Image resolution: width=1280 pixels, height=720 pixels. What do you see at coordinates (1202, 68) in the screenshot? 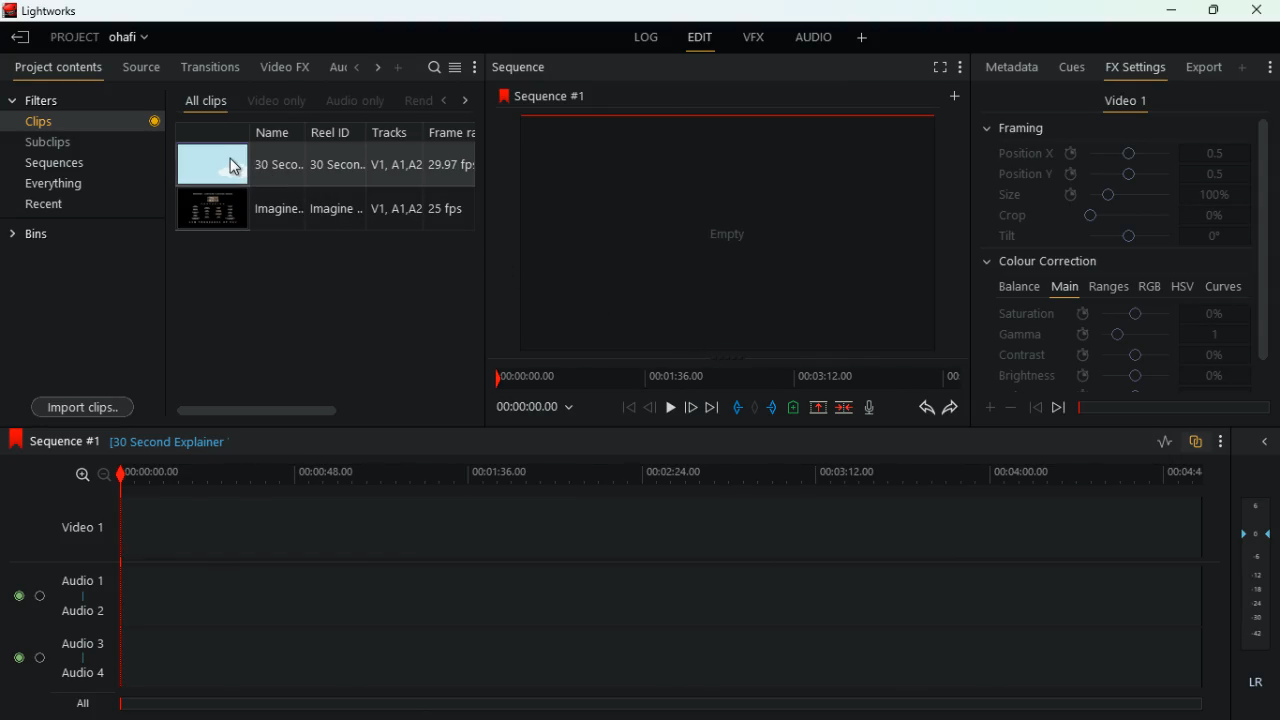
I see `export` at bounding box center [1202, 68].